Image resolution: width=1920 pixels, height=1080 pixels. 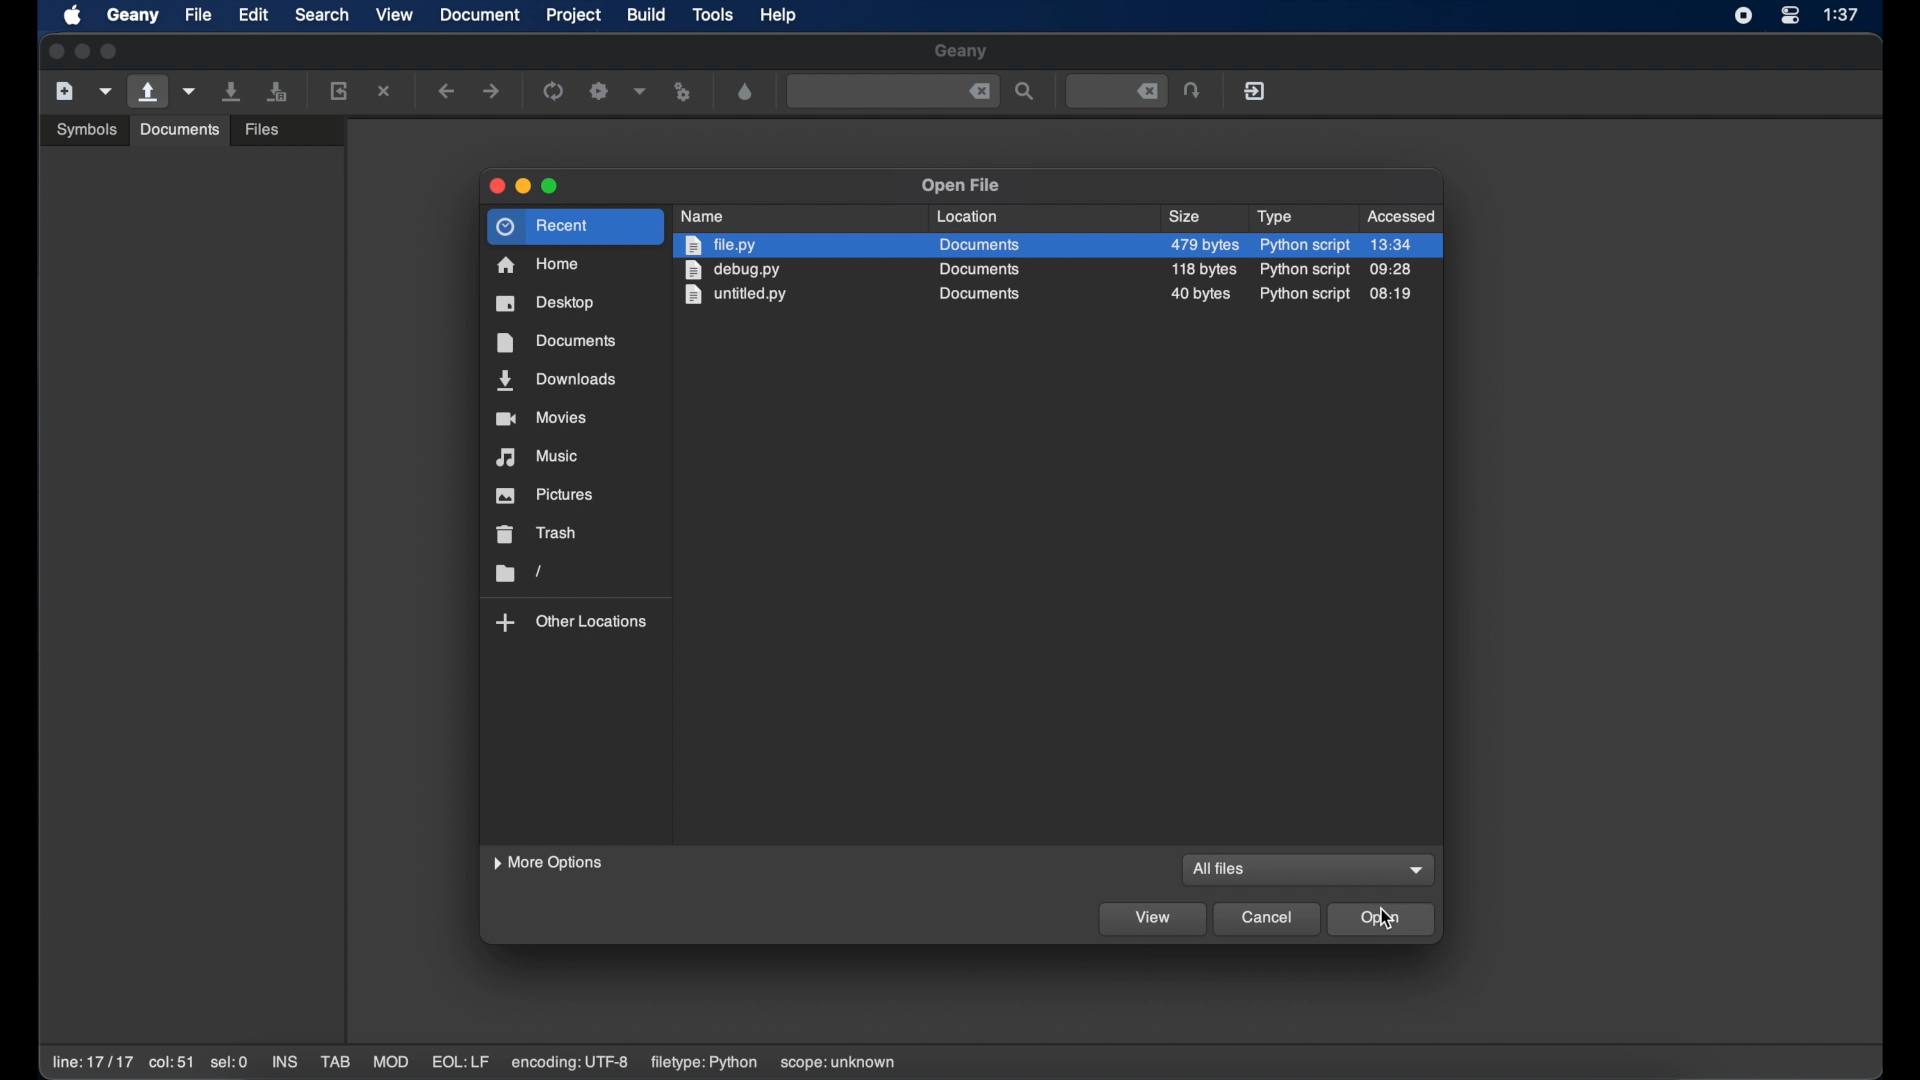 I want to click on build the current file, so click(x=600, y=90).